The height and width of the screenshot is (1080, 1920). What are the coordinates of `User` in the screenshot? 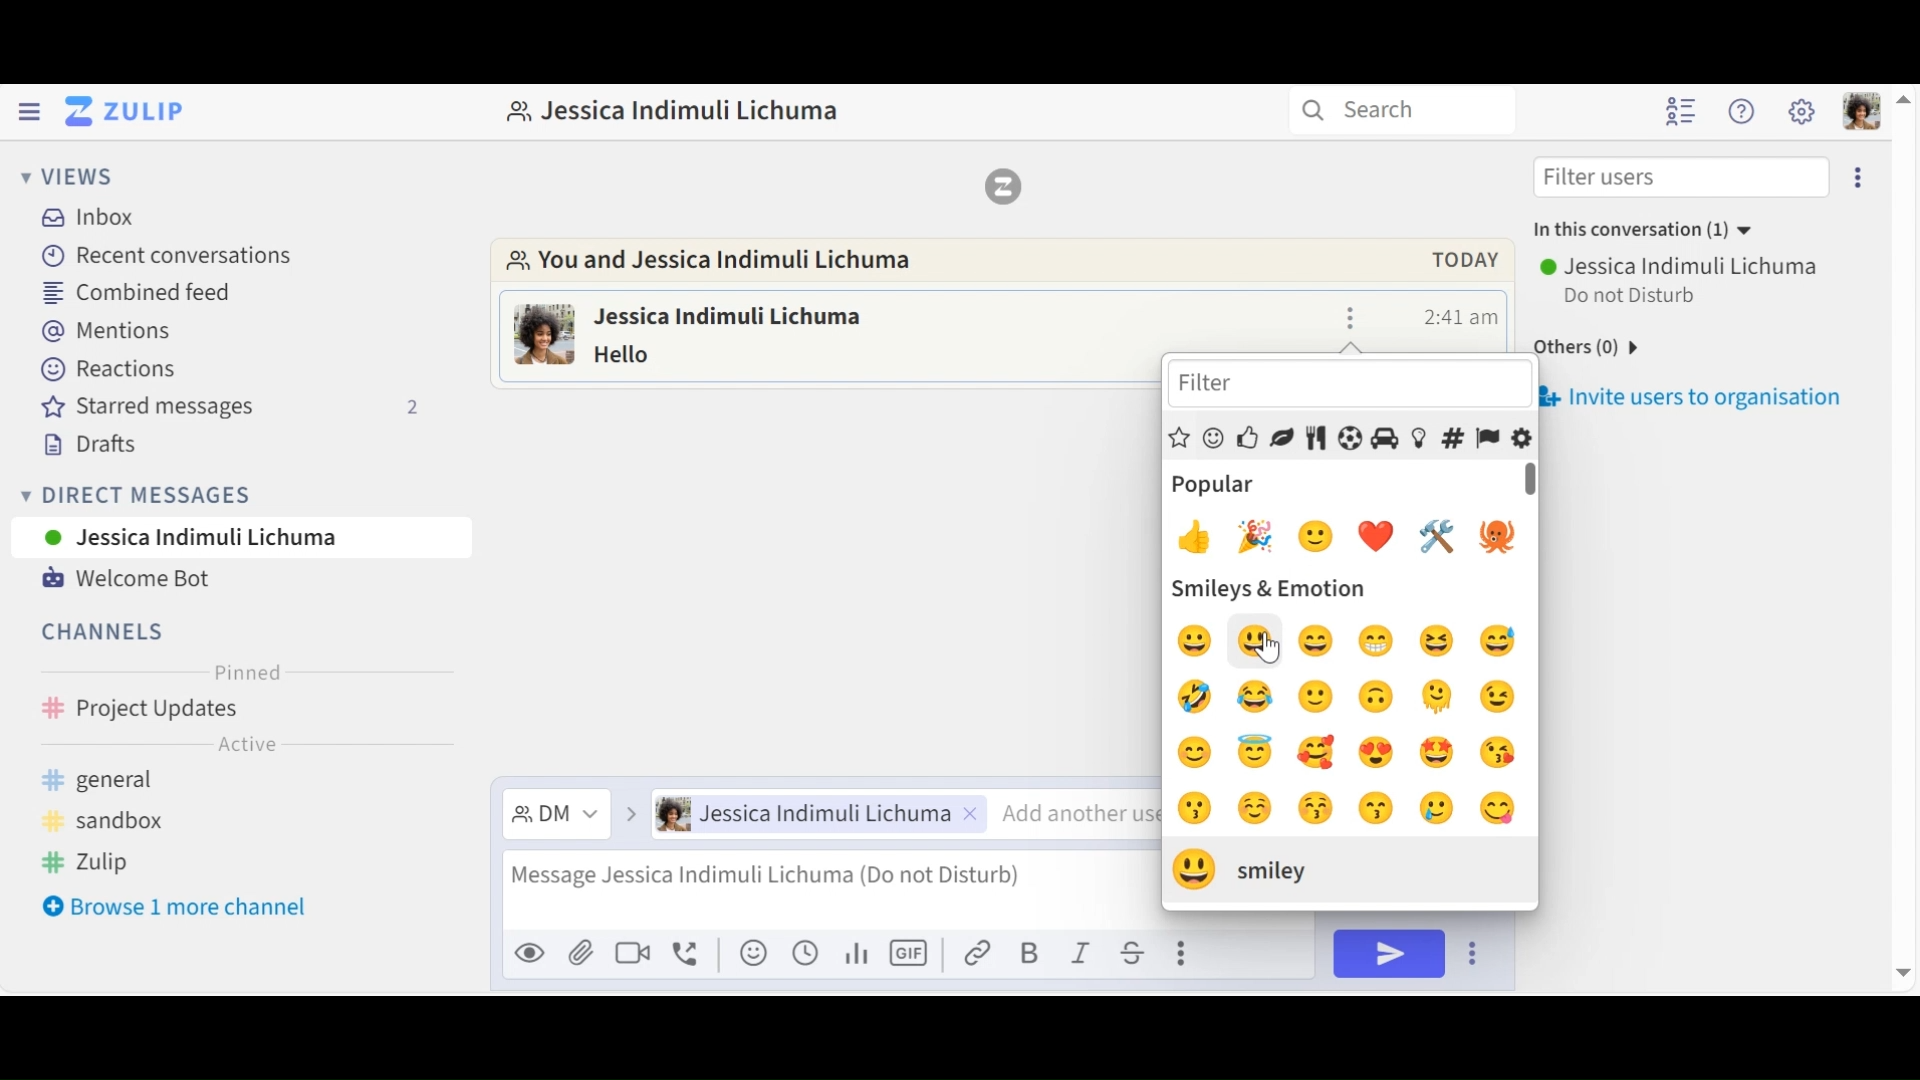 It's located at (820, 814).